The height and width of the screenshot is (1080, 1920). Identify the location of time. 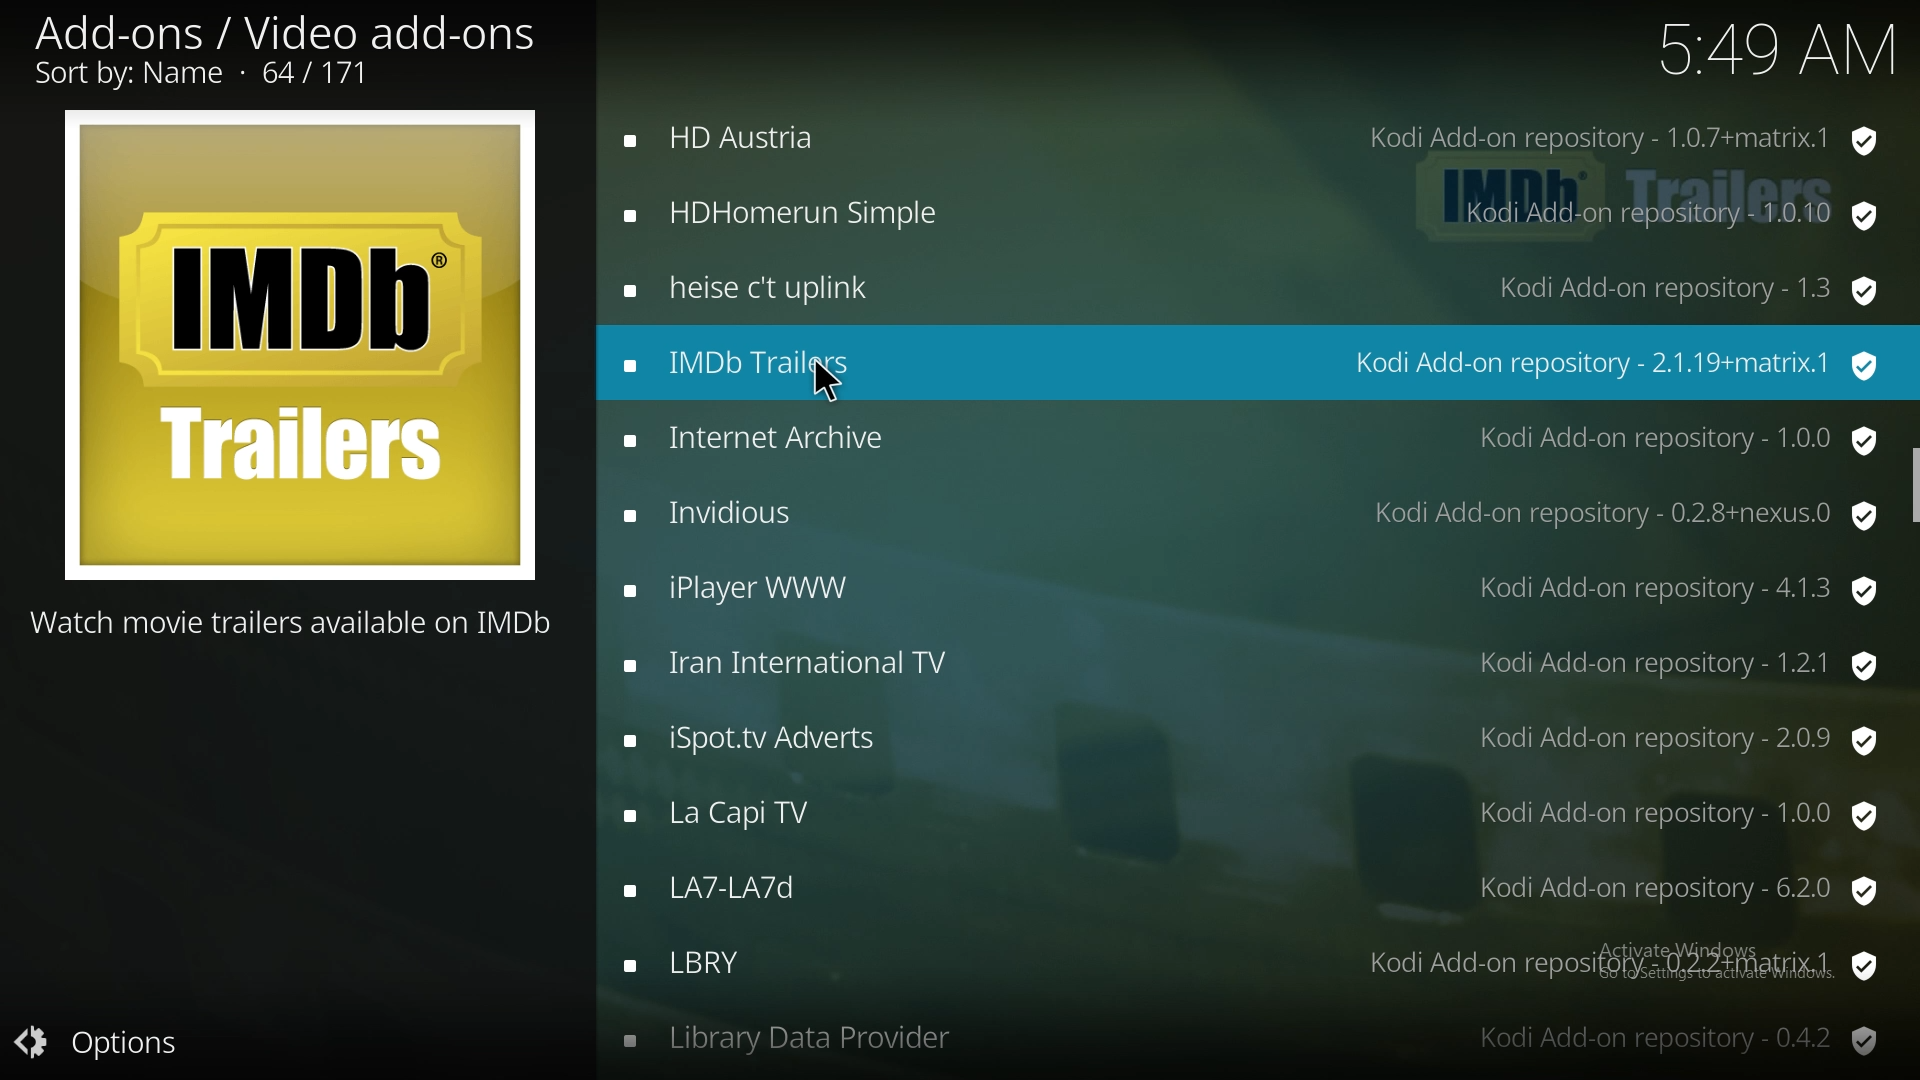
(1765, 51).